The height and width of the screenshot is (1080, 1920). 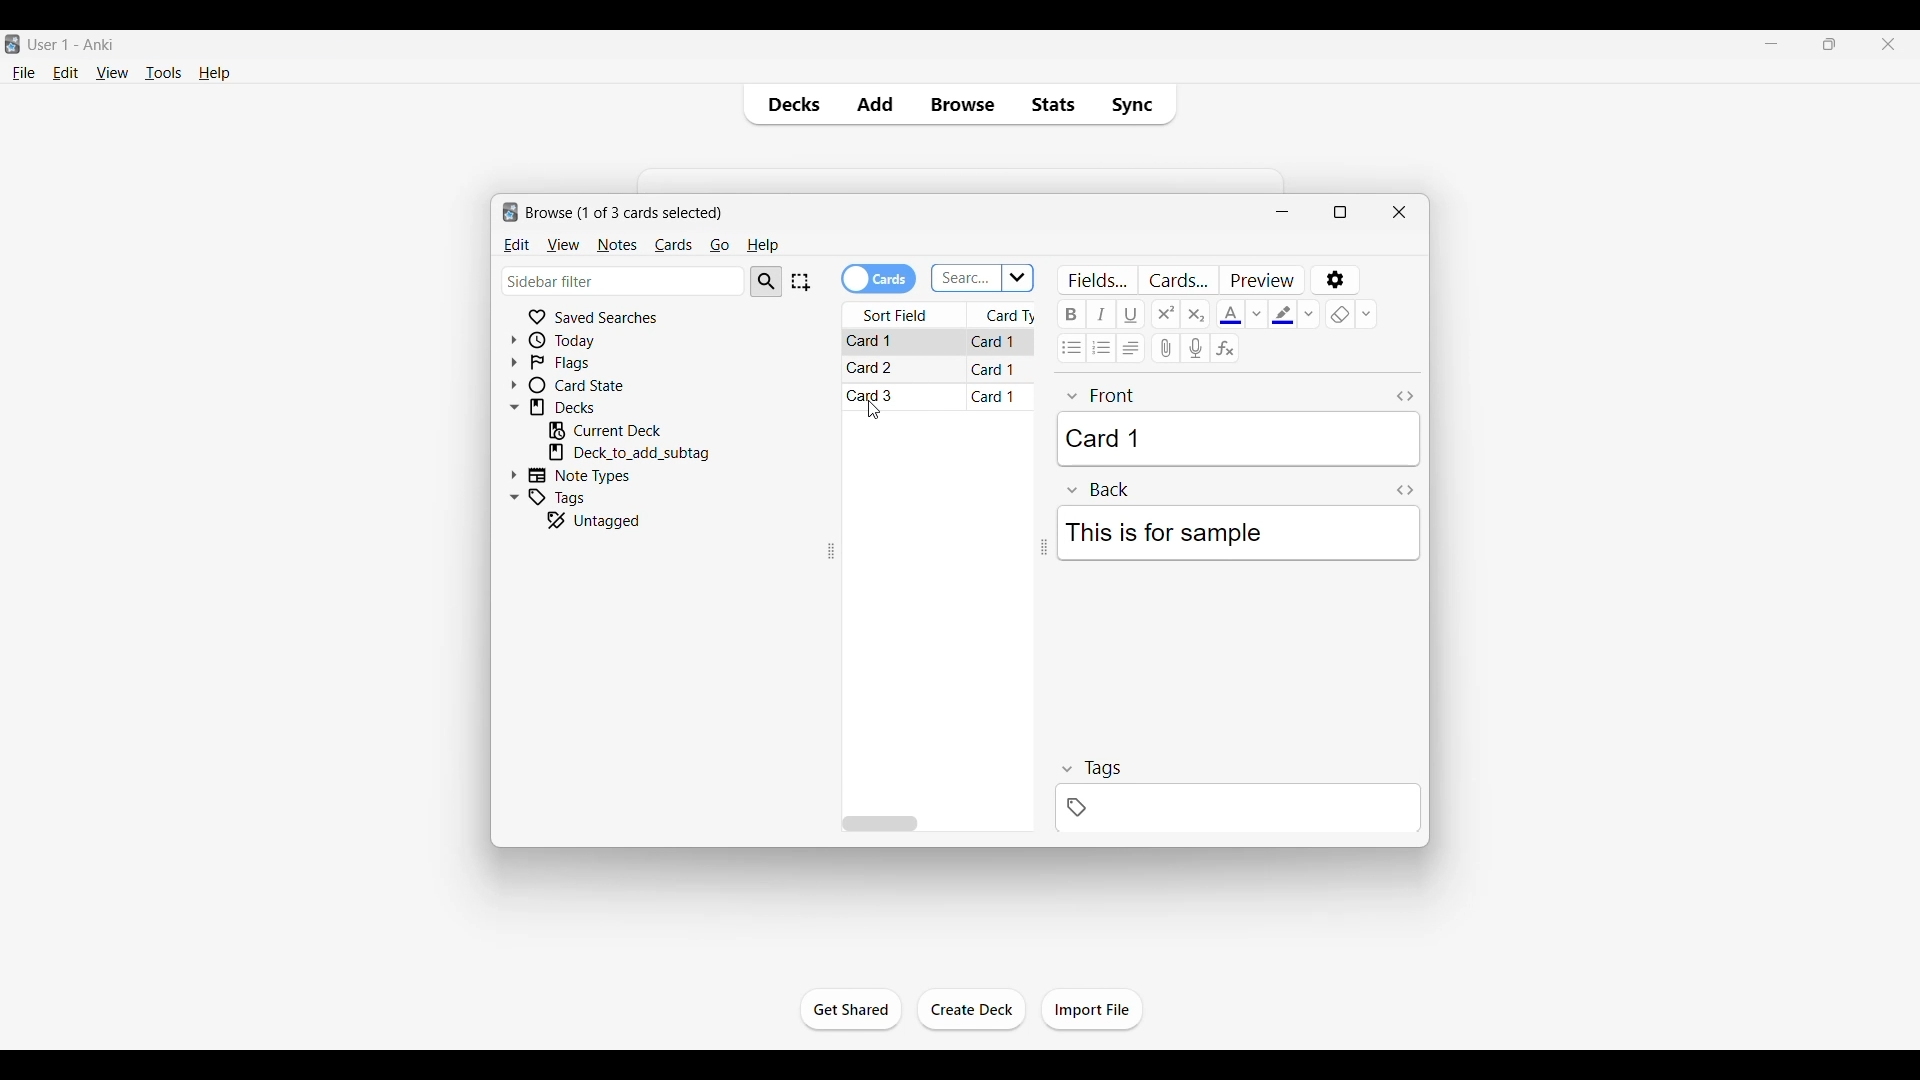 What do you see at coordinates (719, 246) in the screenshot?
I see `Go menu` at bounding box center [719, 246].